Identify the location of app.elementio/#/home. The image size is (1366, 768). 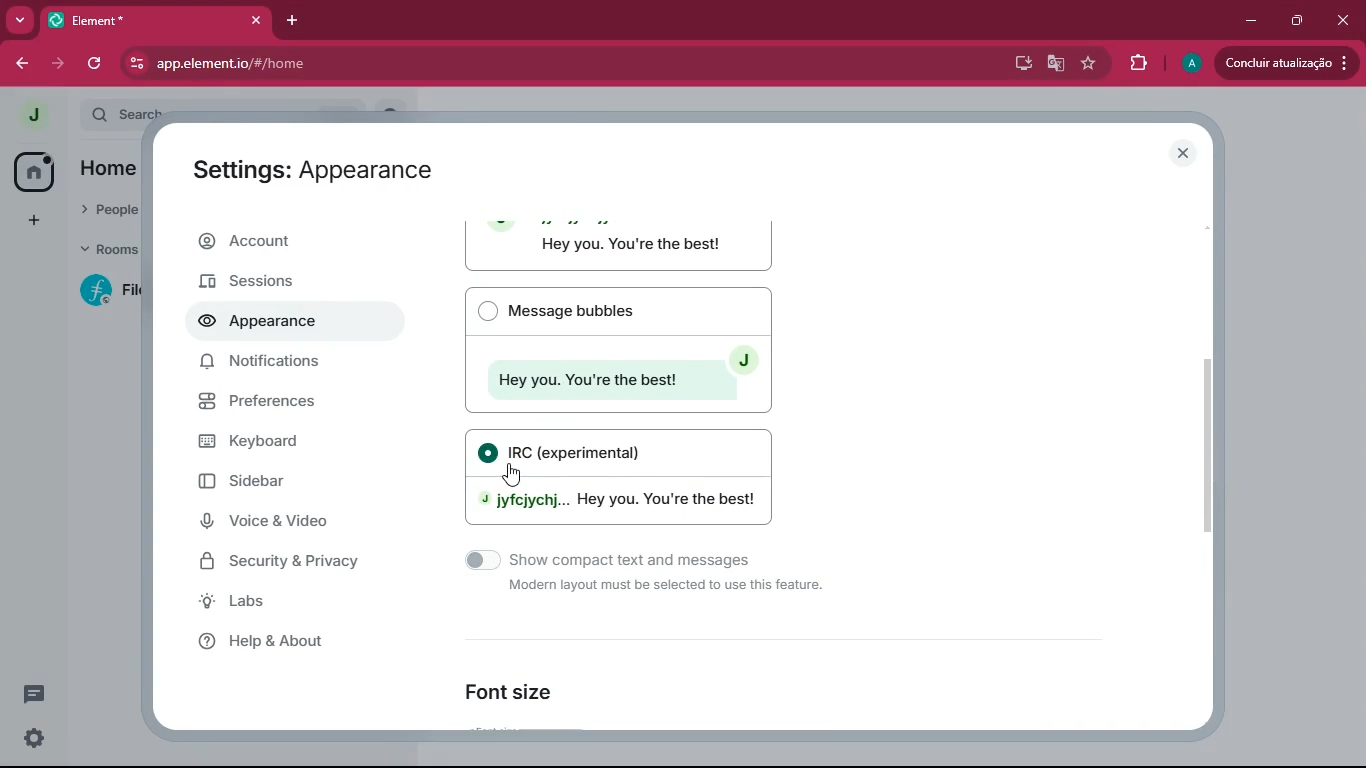
(437, 63).